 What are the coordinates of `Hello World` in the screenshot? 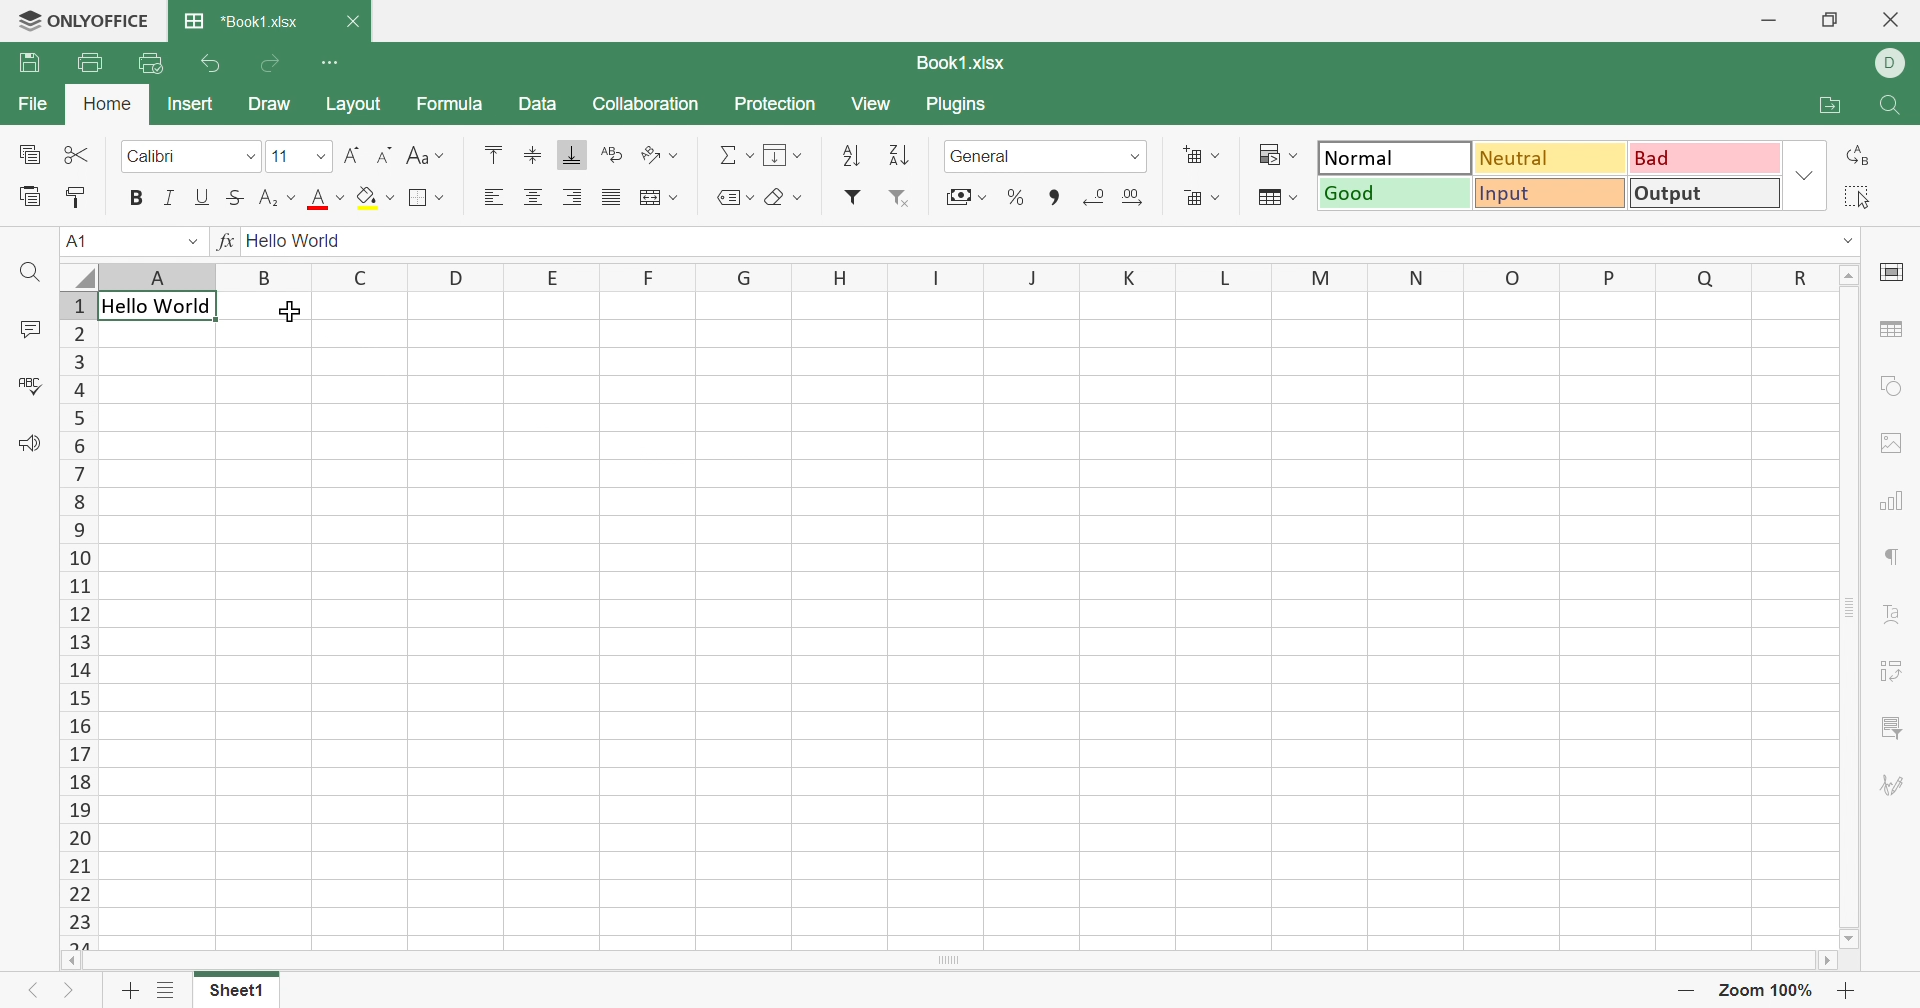 It's located at (294, 240).